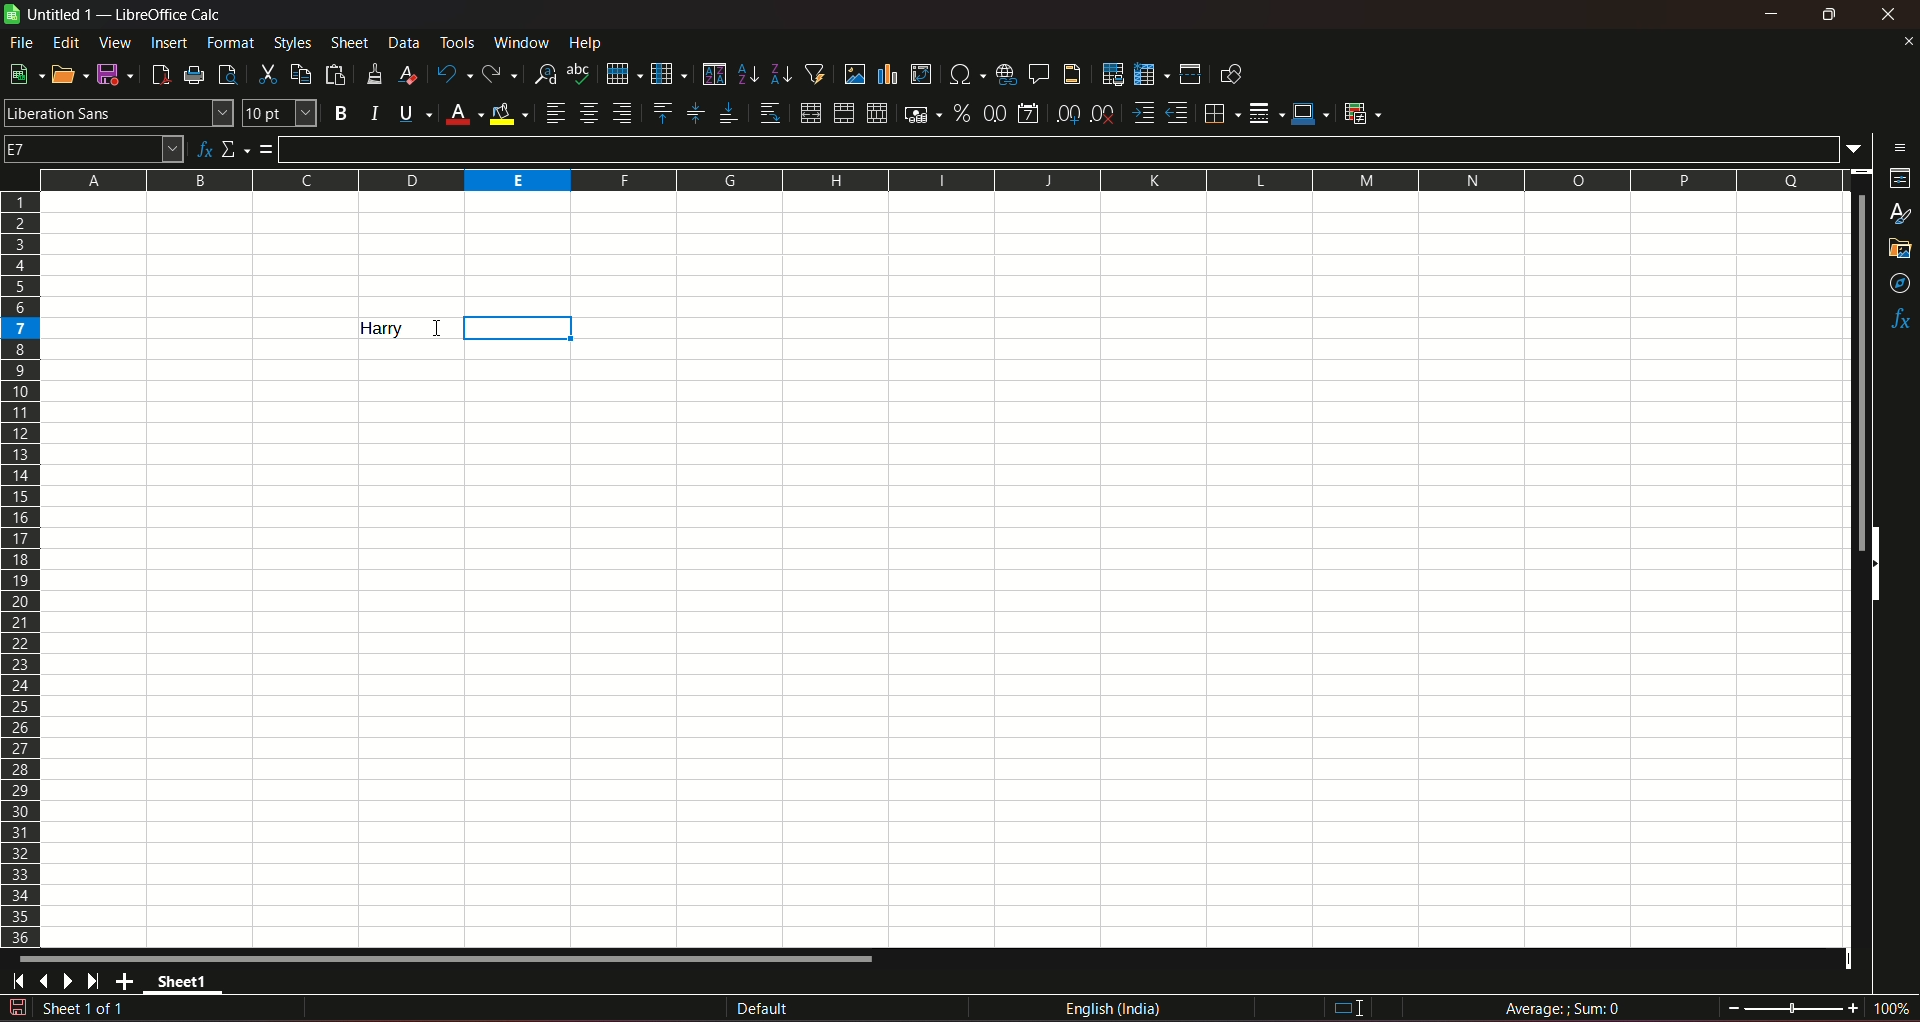 Image resolution: width=1920 pixels, height=1022 pixels. What do you see at coordinates (694, 113) in the screenshot?
I see `center vertically` at bounding box center [694, 113].